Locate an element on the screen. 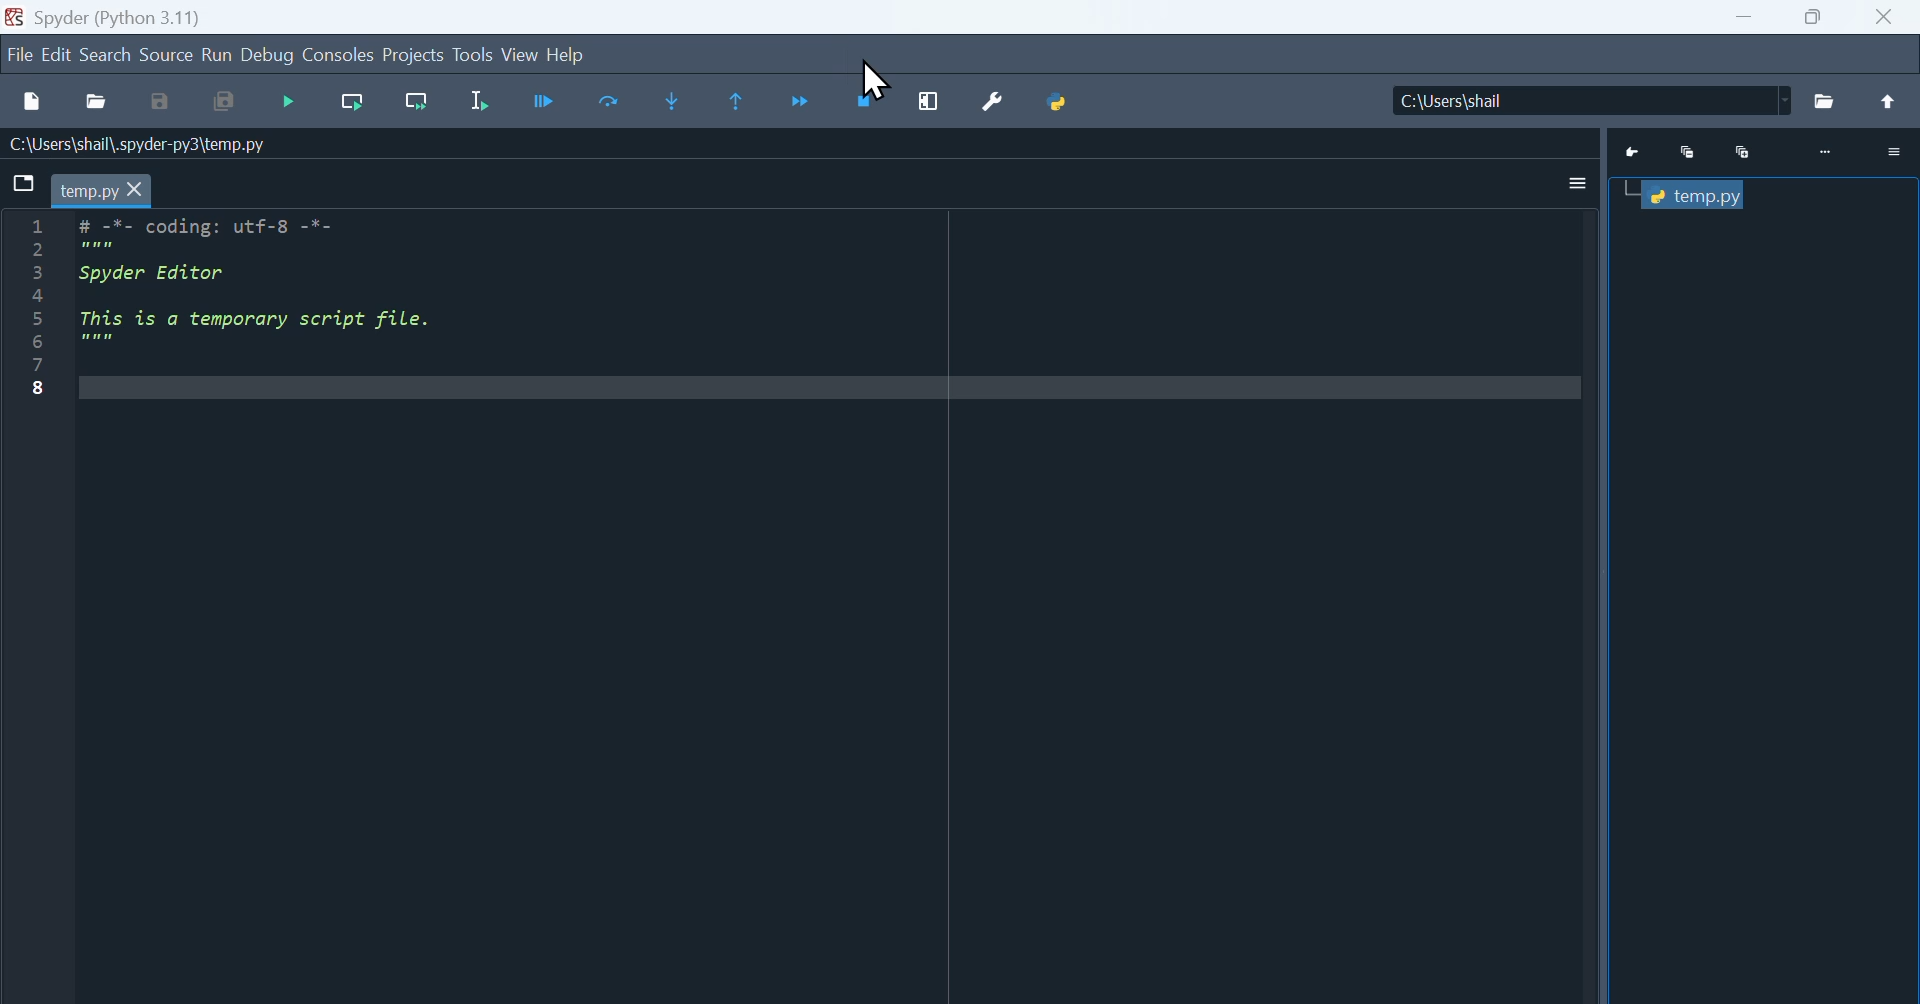 This screenshot has height=1004, width=1920. open file is located at coordinates (96, 102).